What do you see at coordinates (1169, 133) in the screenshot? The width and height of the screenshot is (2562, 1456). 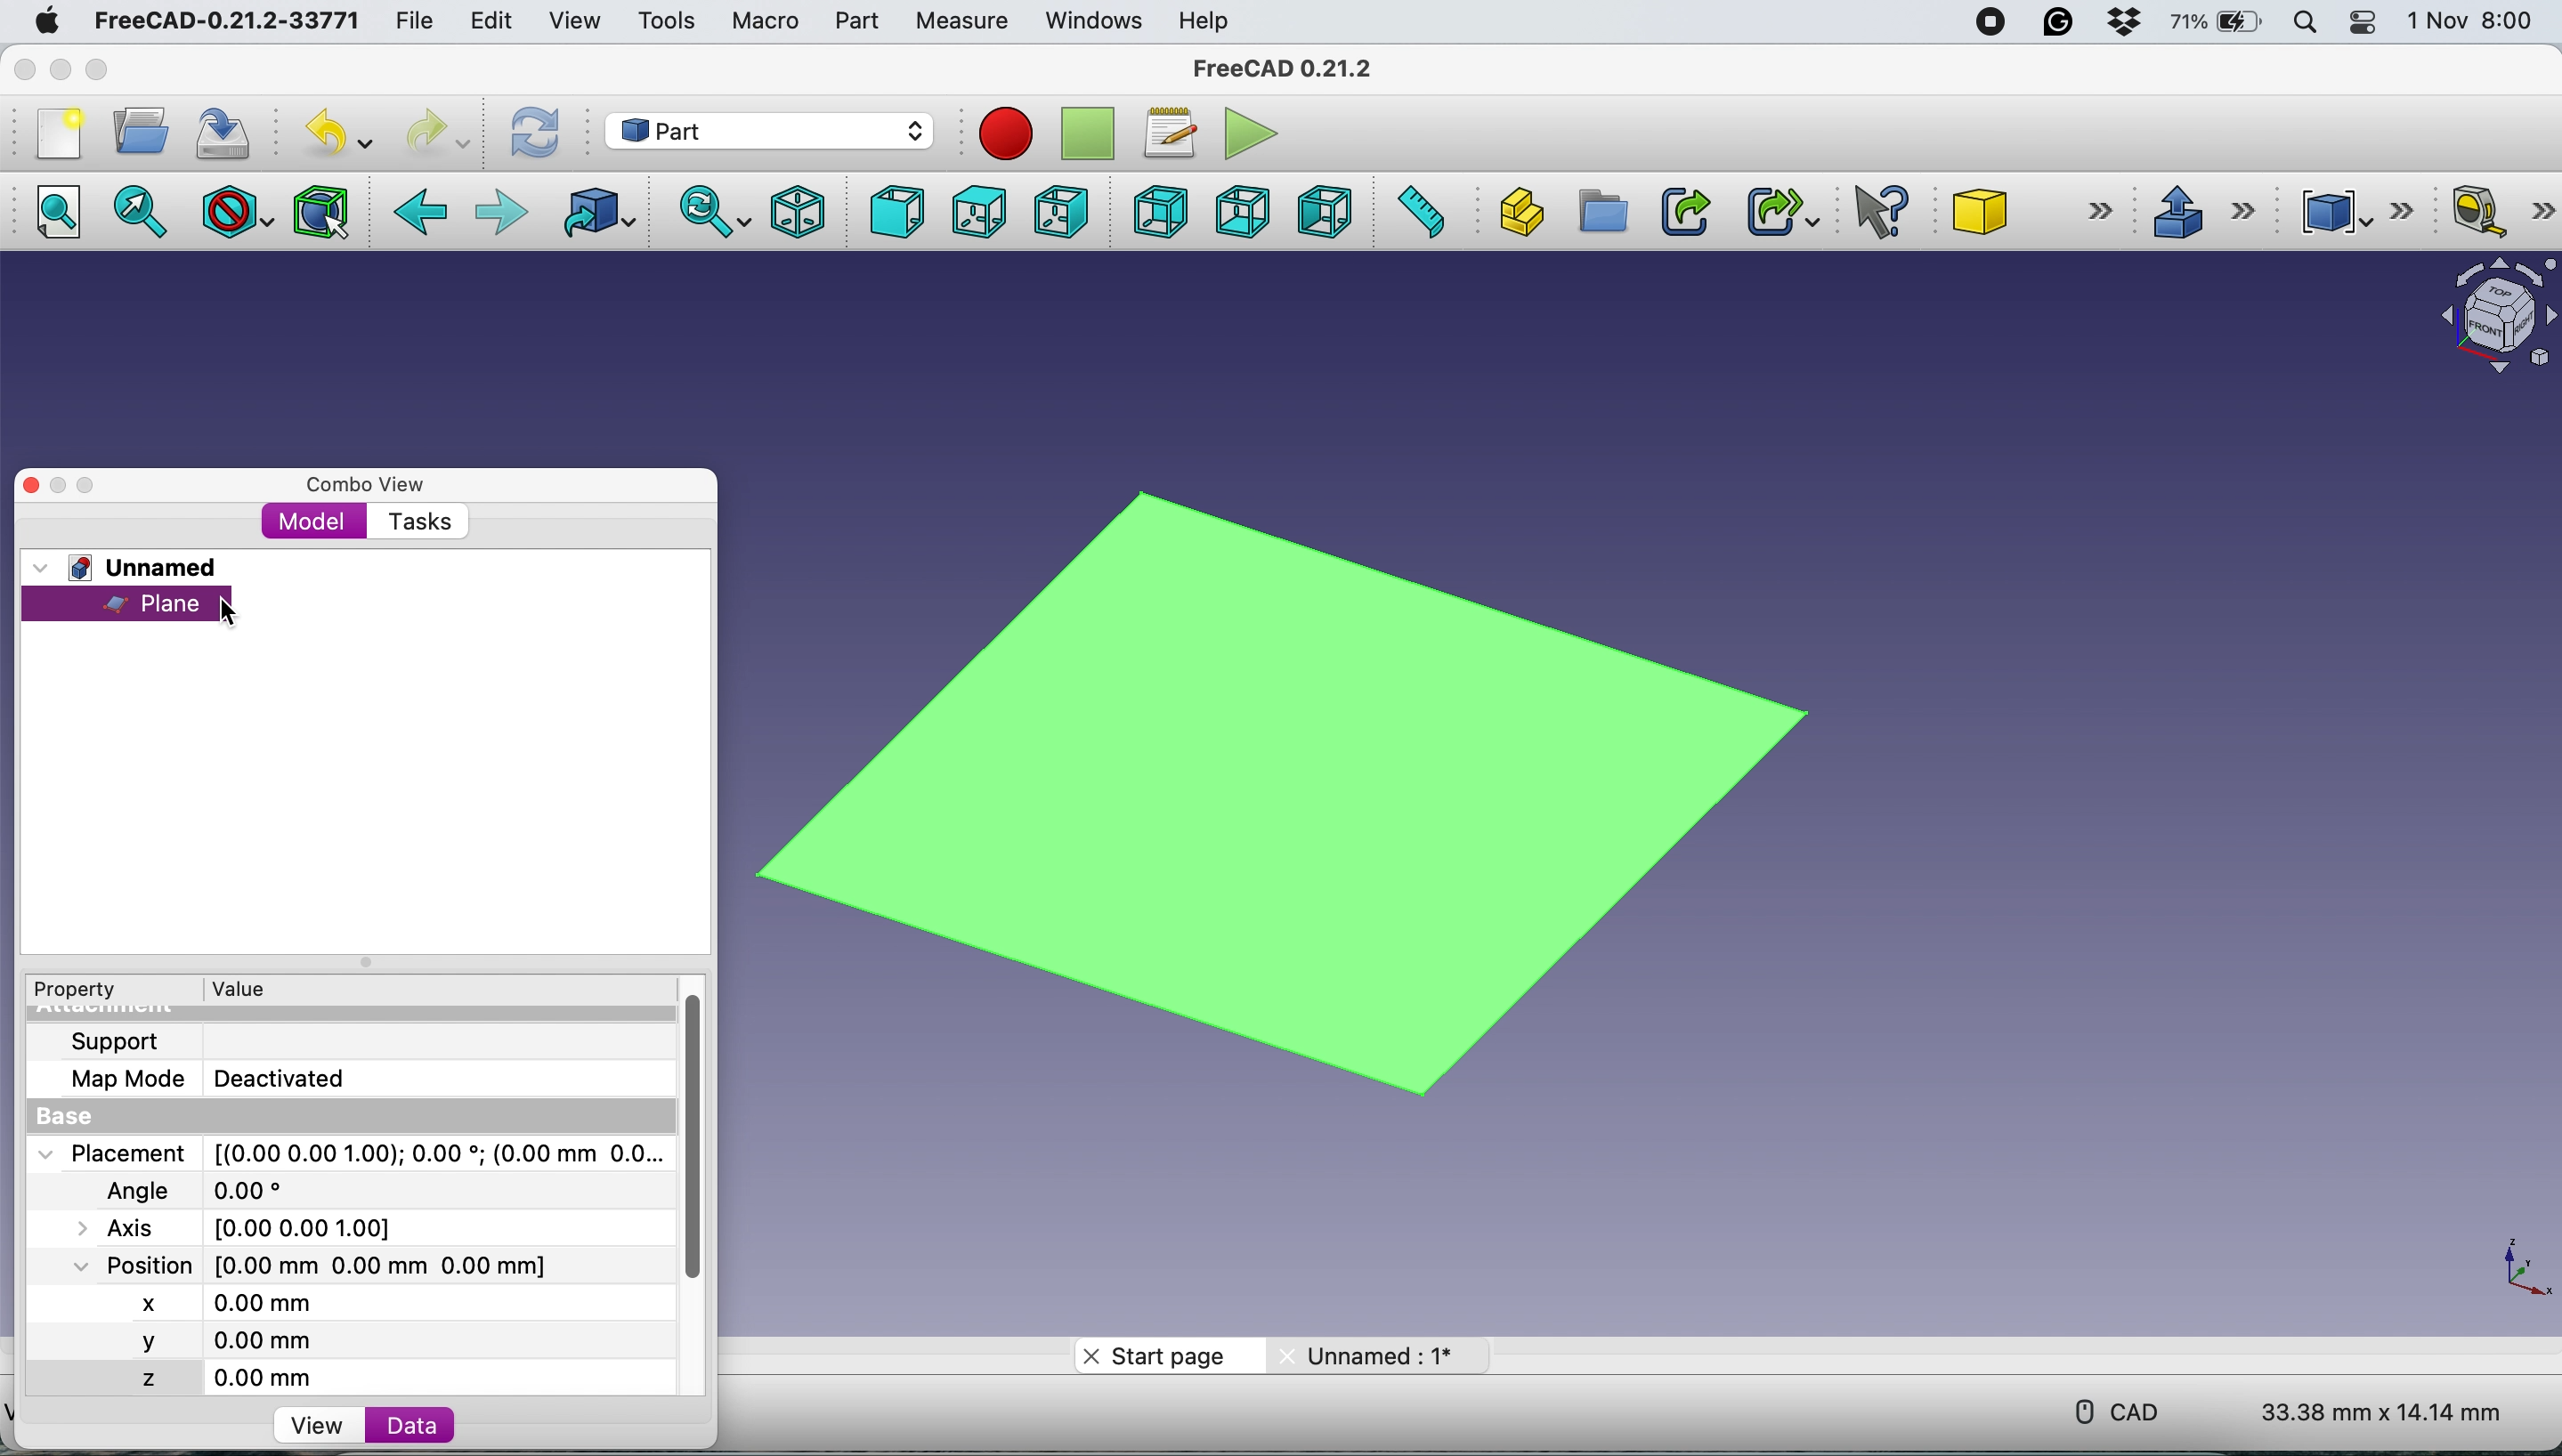 I see `macros` at bounding box center [1169, 133].